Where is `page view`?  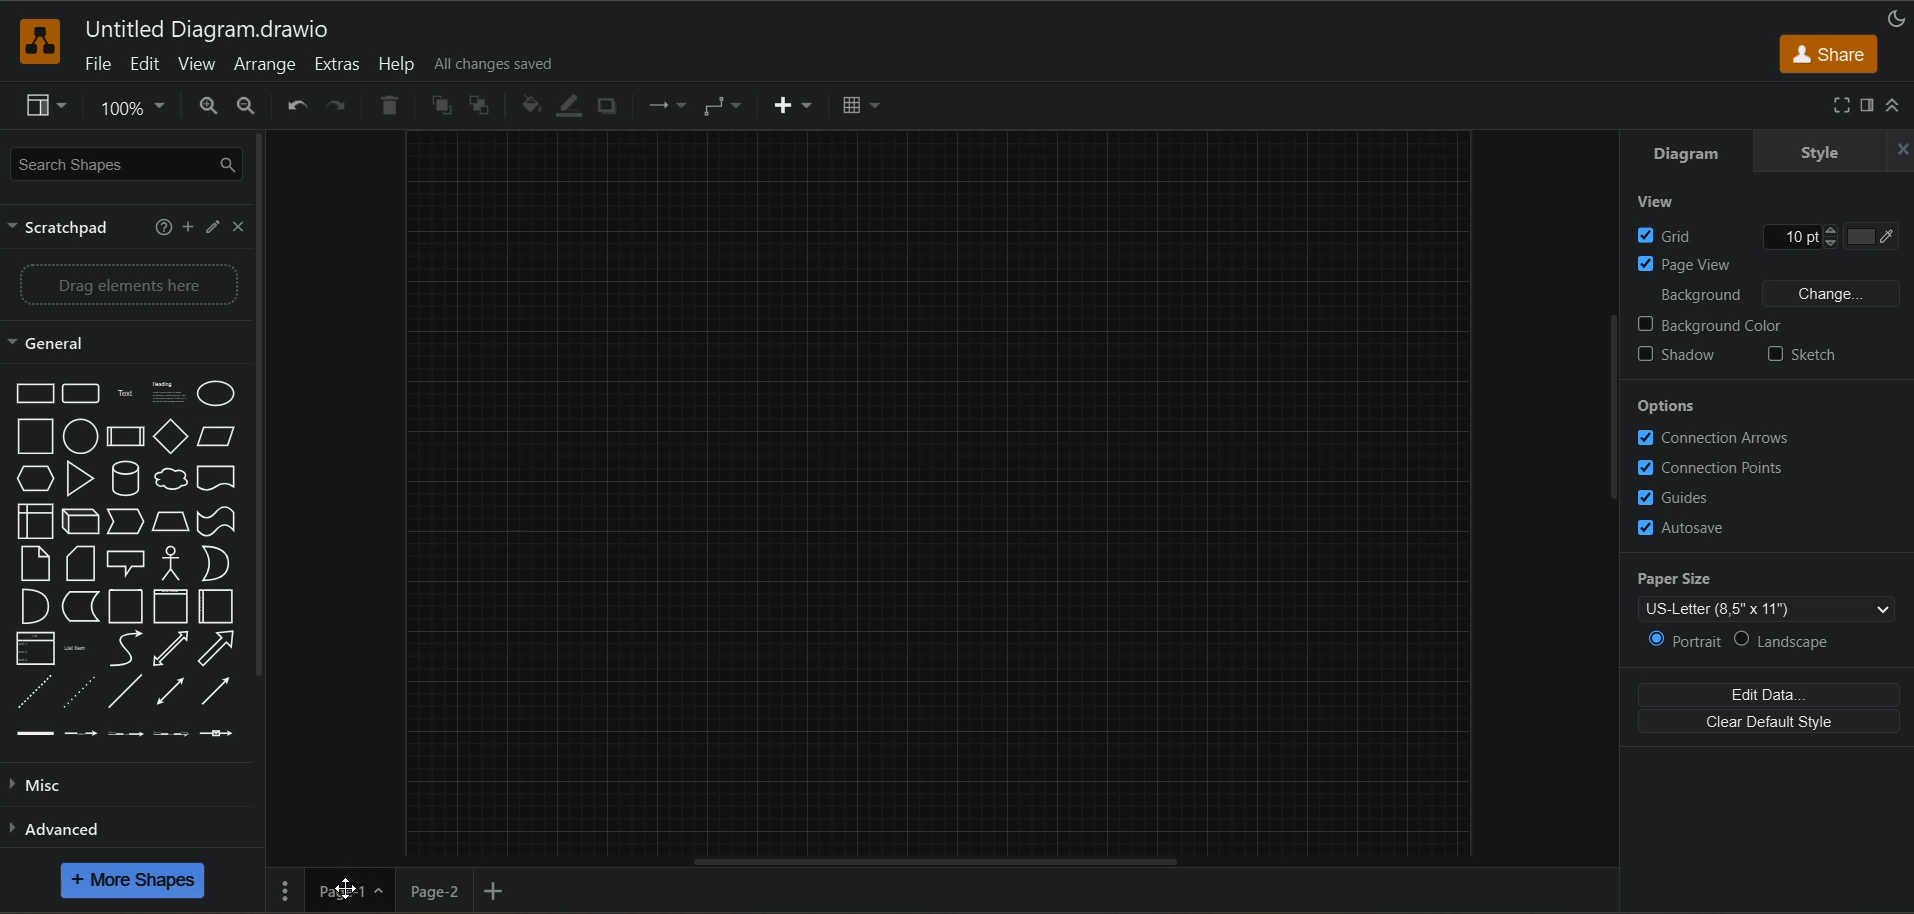
page view is located at coordinates (1687, 264).